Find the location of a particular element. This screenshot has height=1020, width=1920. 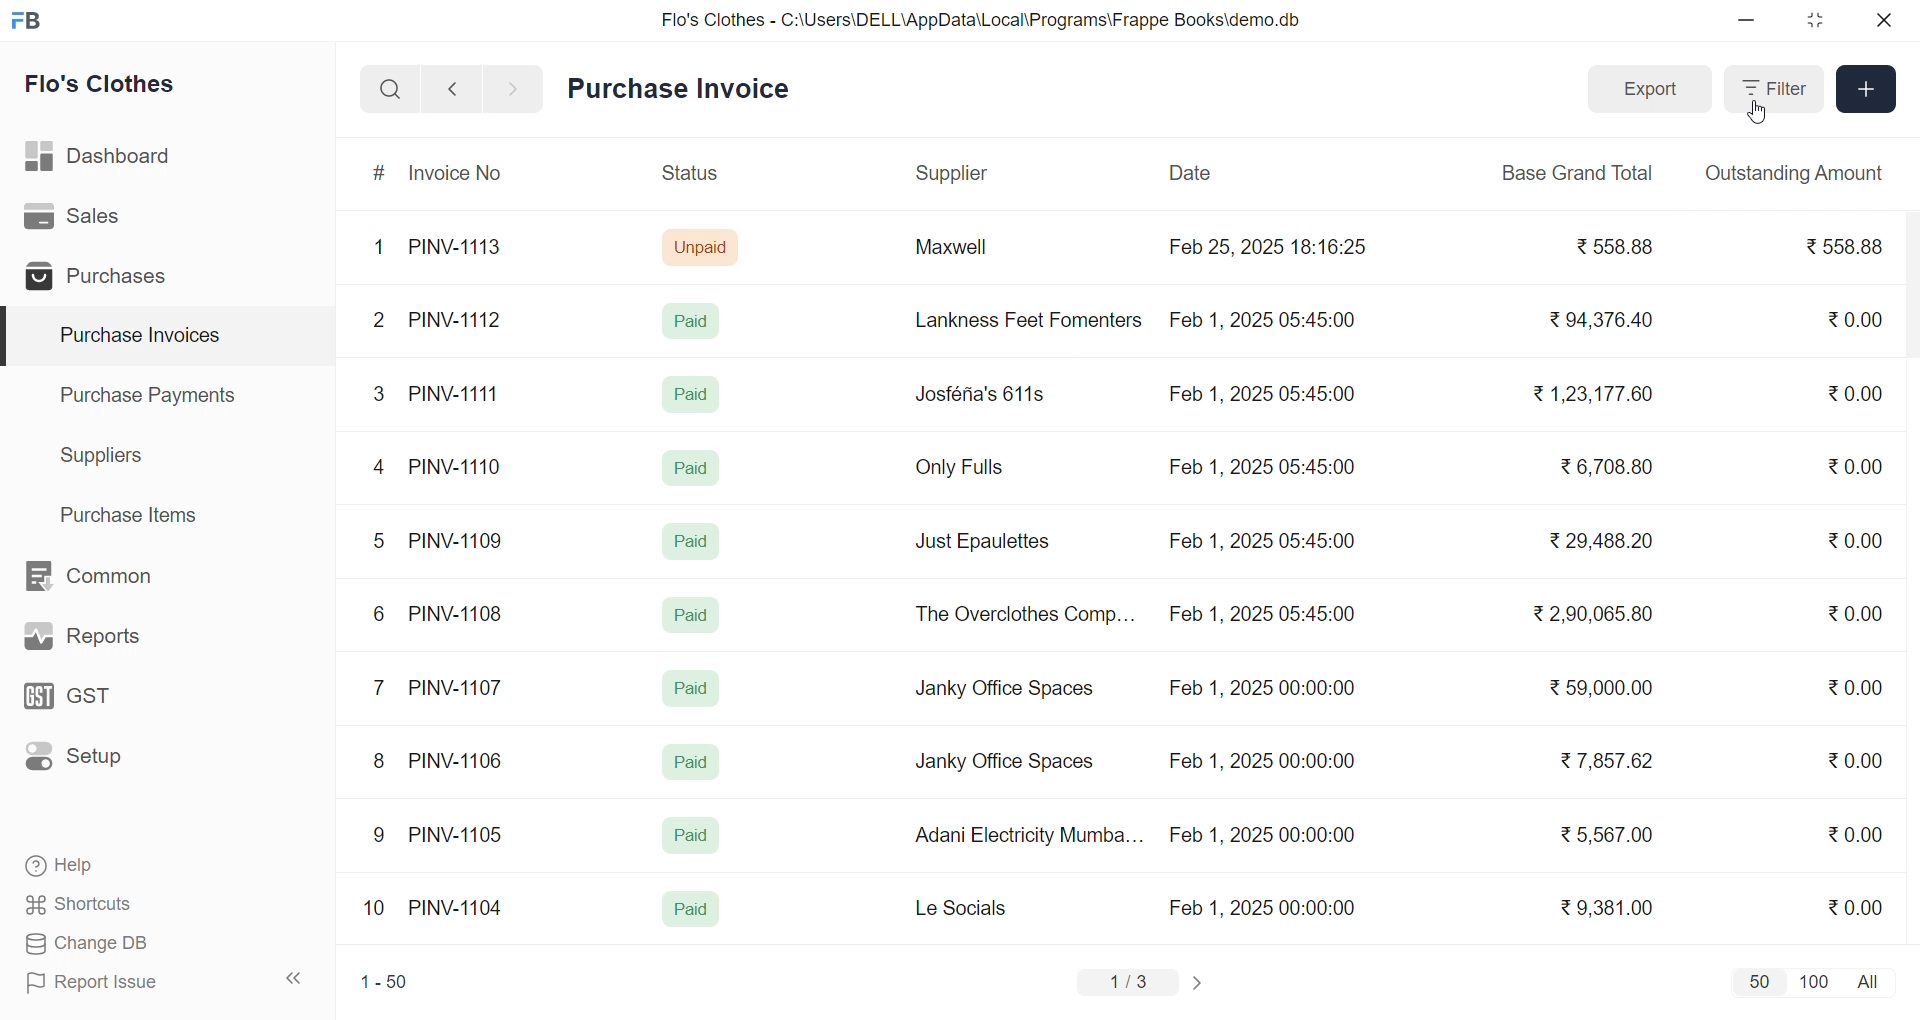

2 is located at coordinates (382, 323).